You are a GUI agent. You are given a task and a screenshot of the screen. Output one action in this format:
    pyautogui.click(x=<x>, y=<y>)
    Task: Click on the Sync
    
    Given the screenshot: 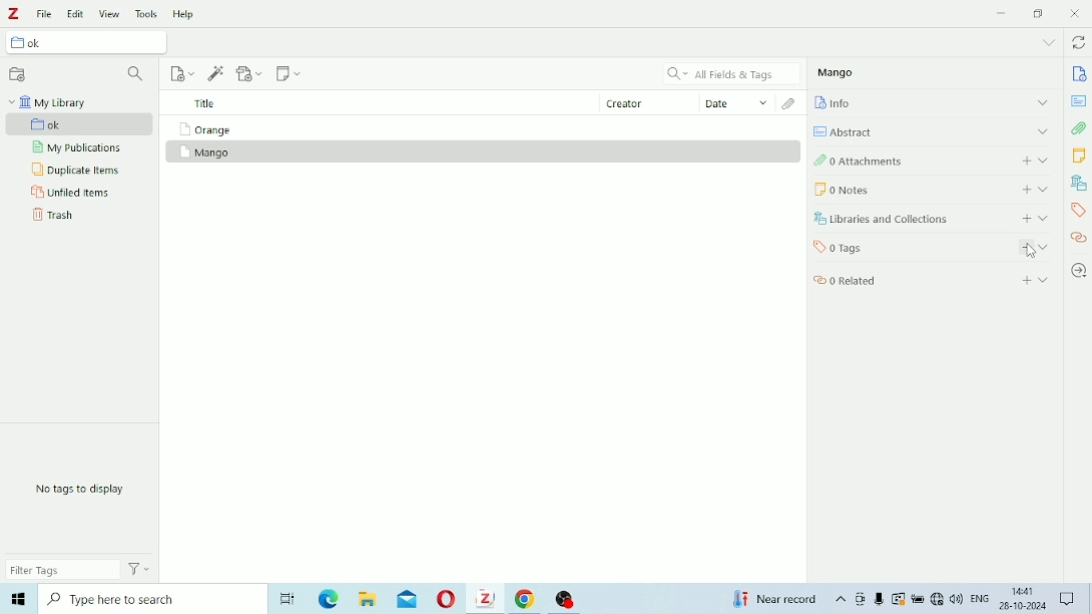 What is the action you would take?
    pyautogui.click(x=1080, y=43)
    